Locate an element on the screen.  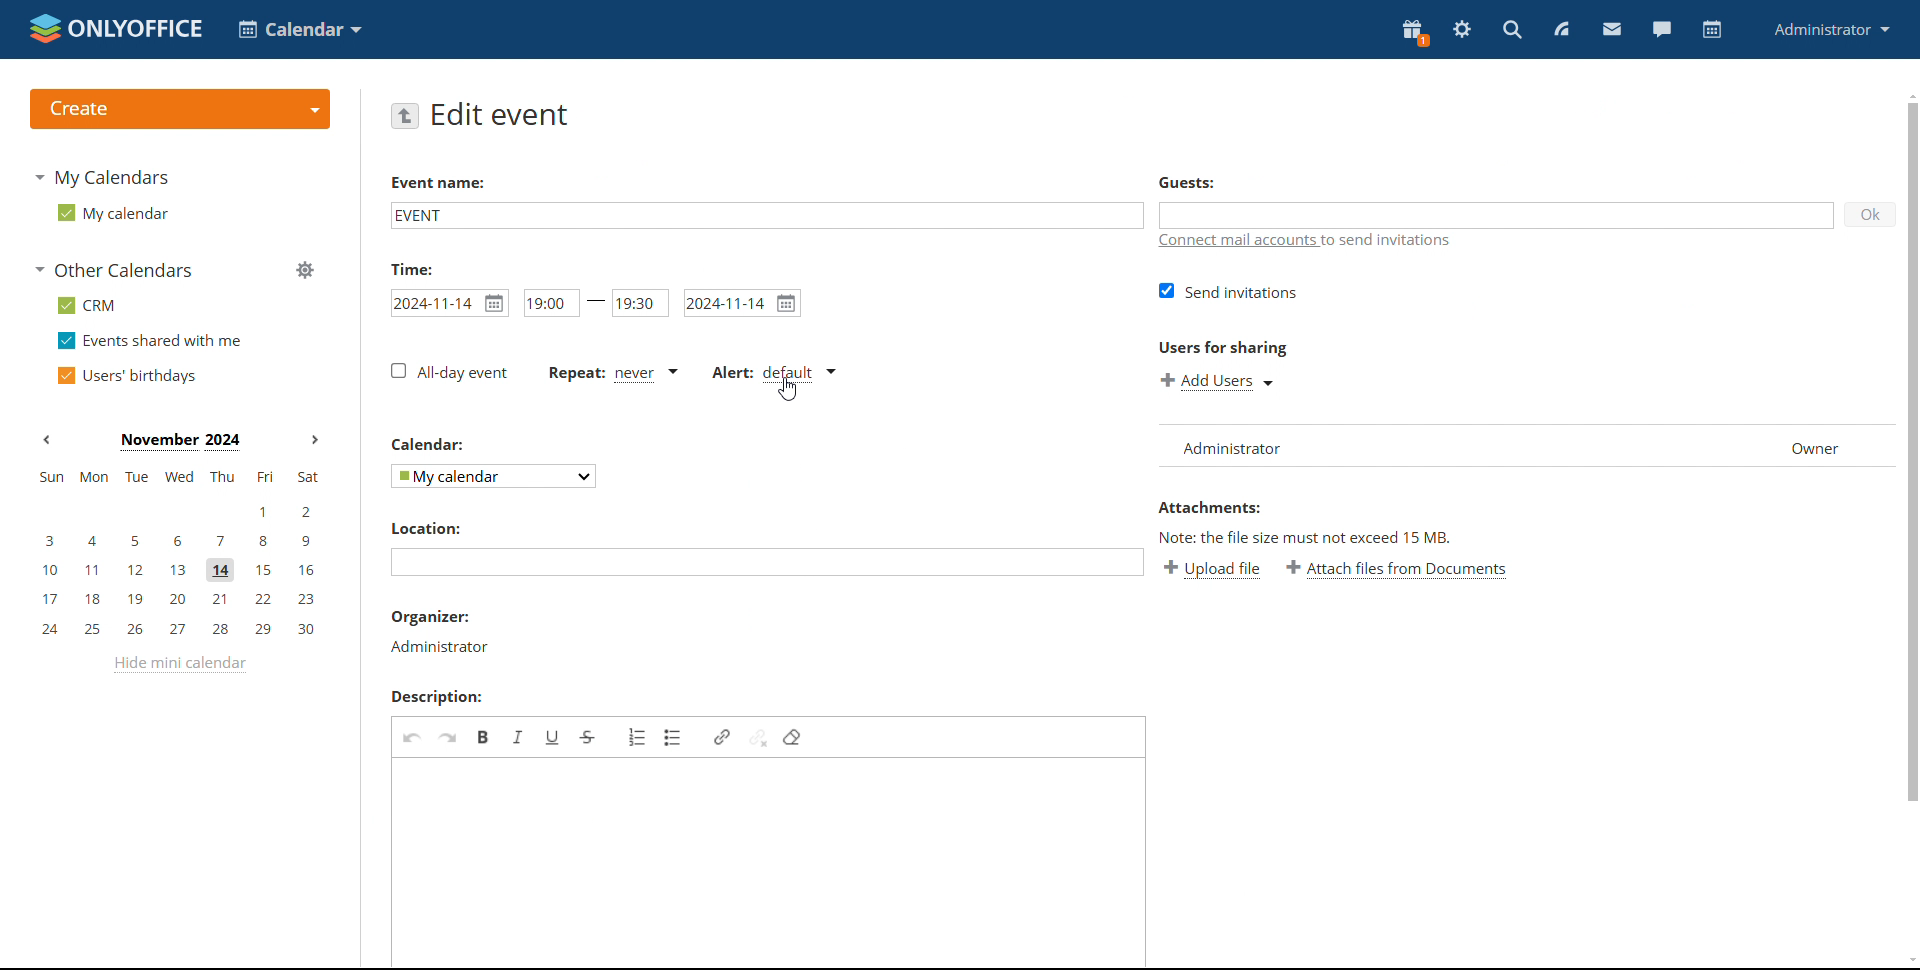
chat is located at coordinates (1659, 29).